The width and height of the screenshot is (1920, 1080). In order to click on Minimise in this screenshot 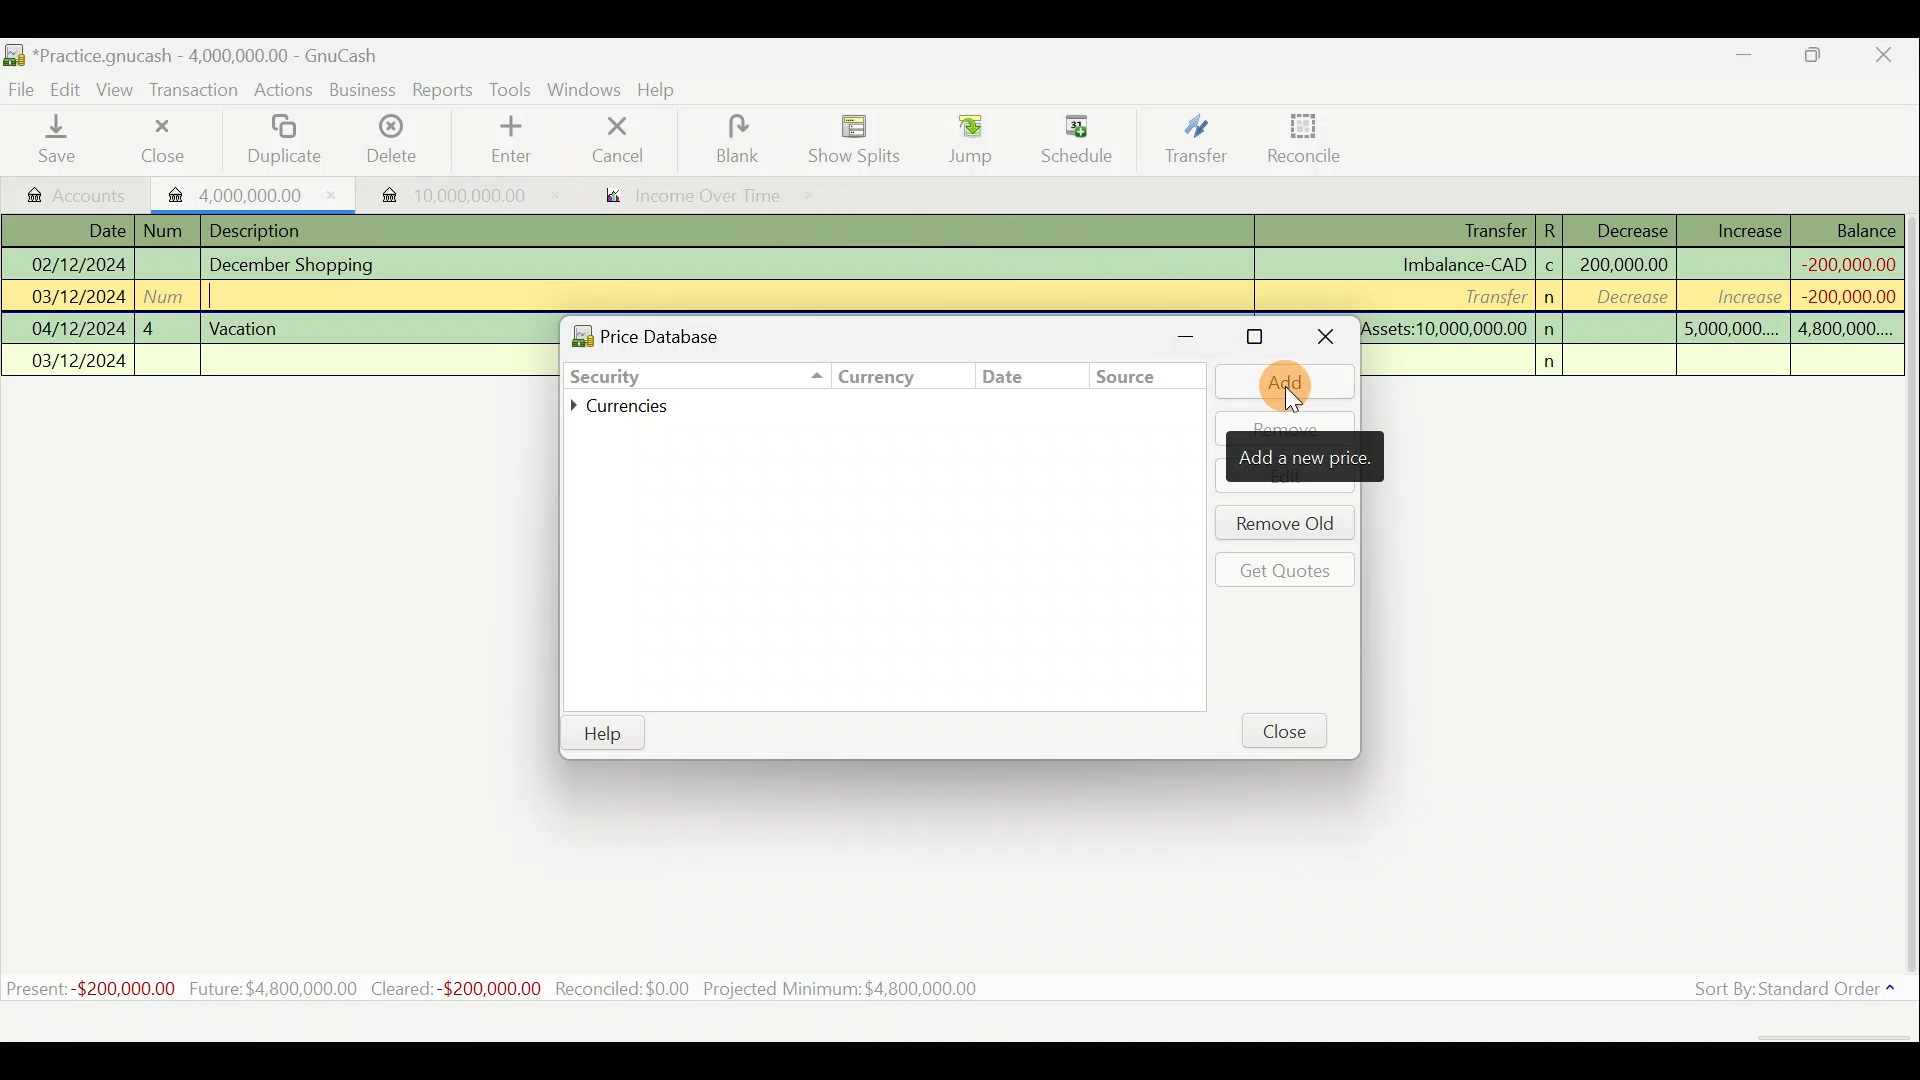, I will do `click(1747, 59)`.